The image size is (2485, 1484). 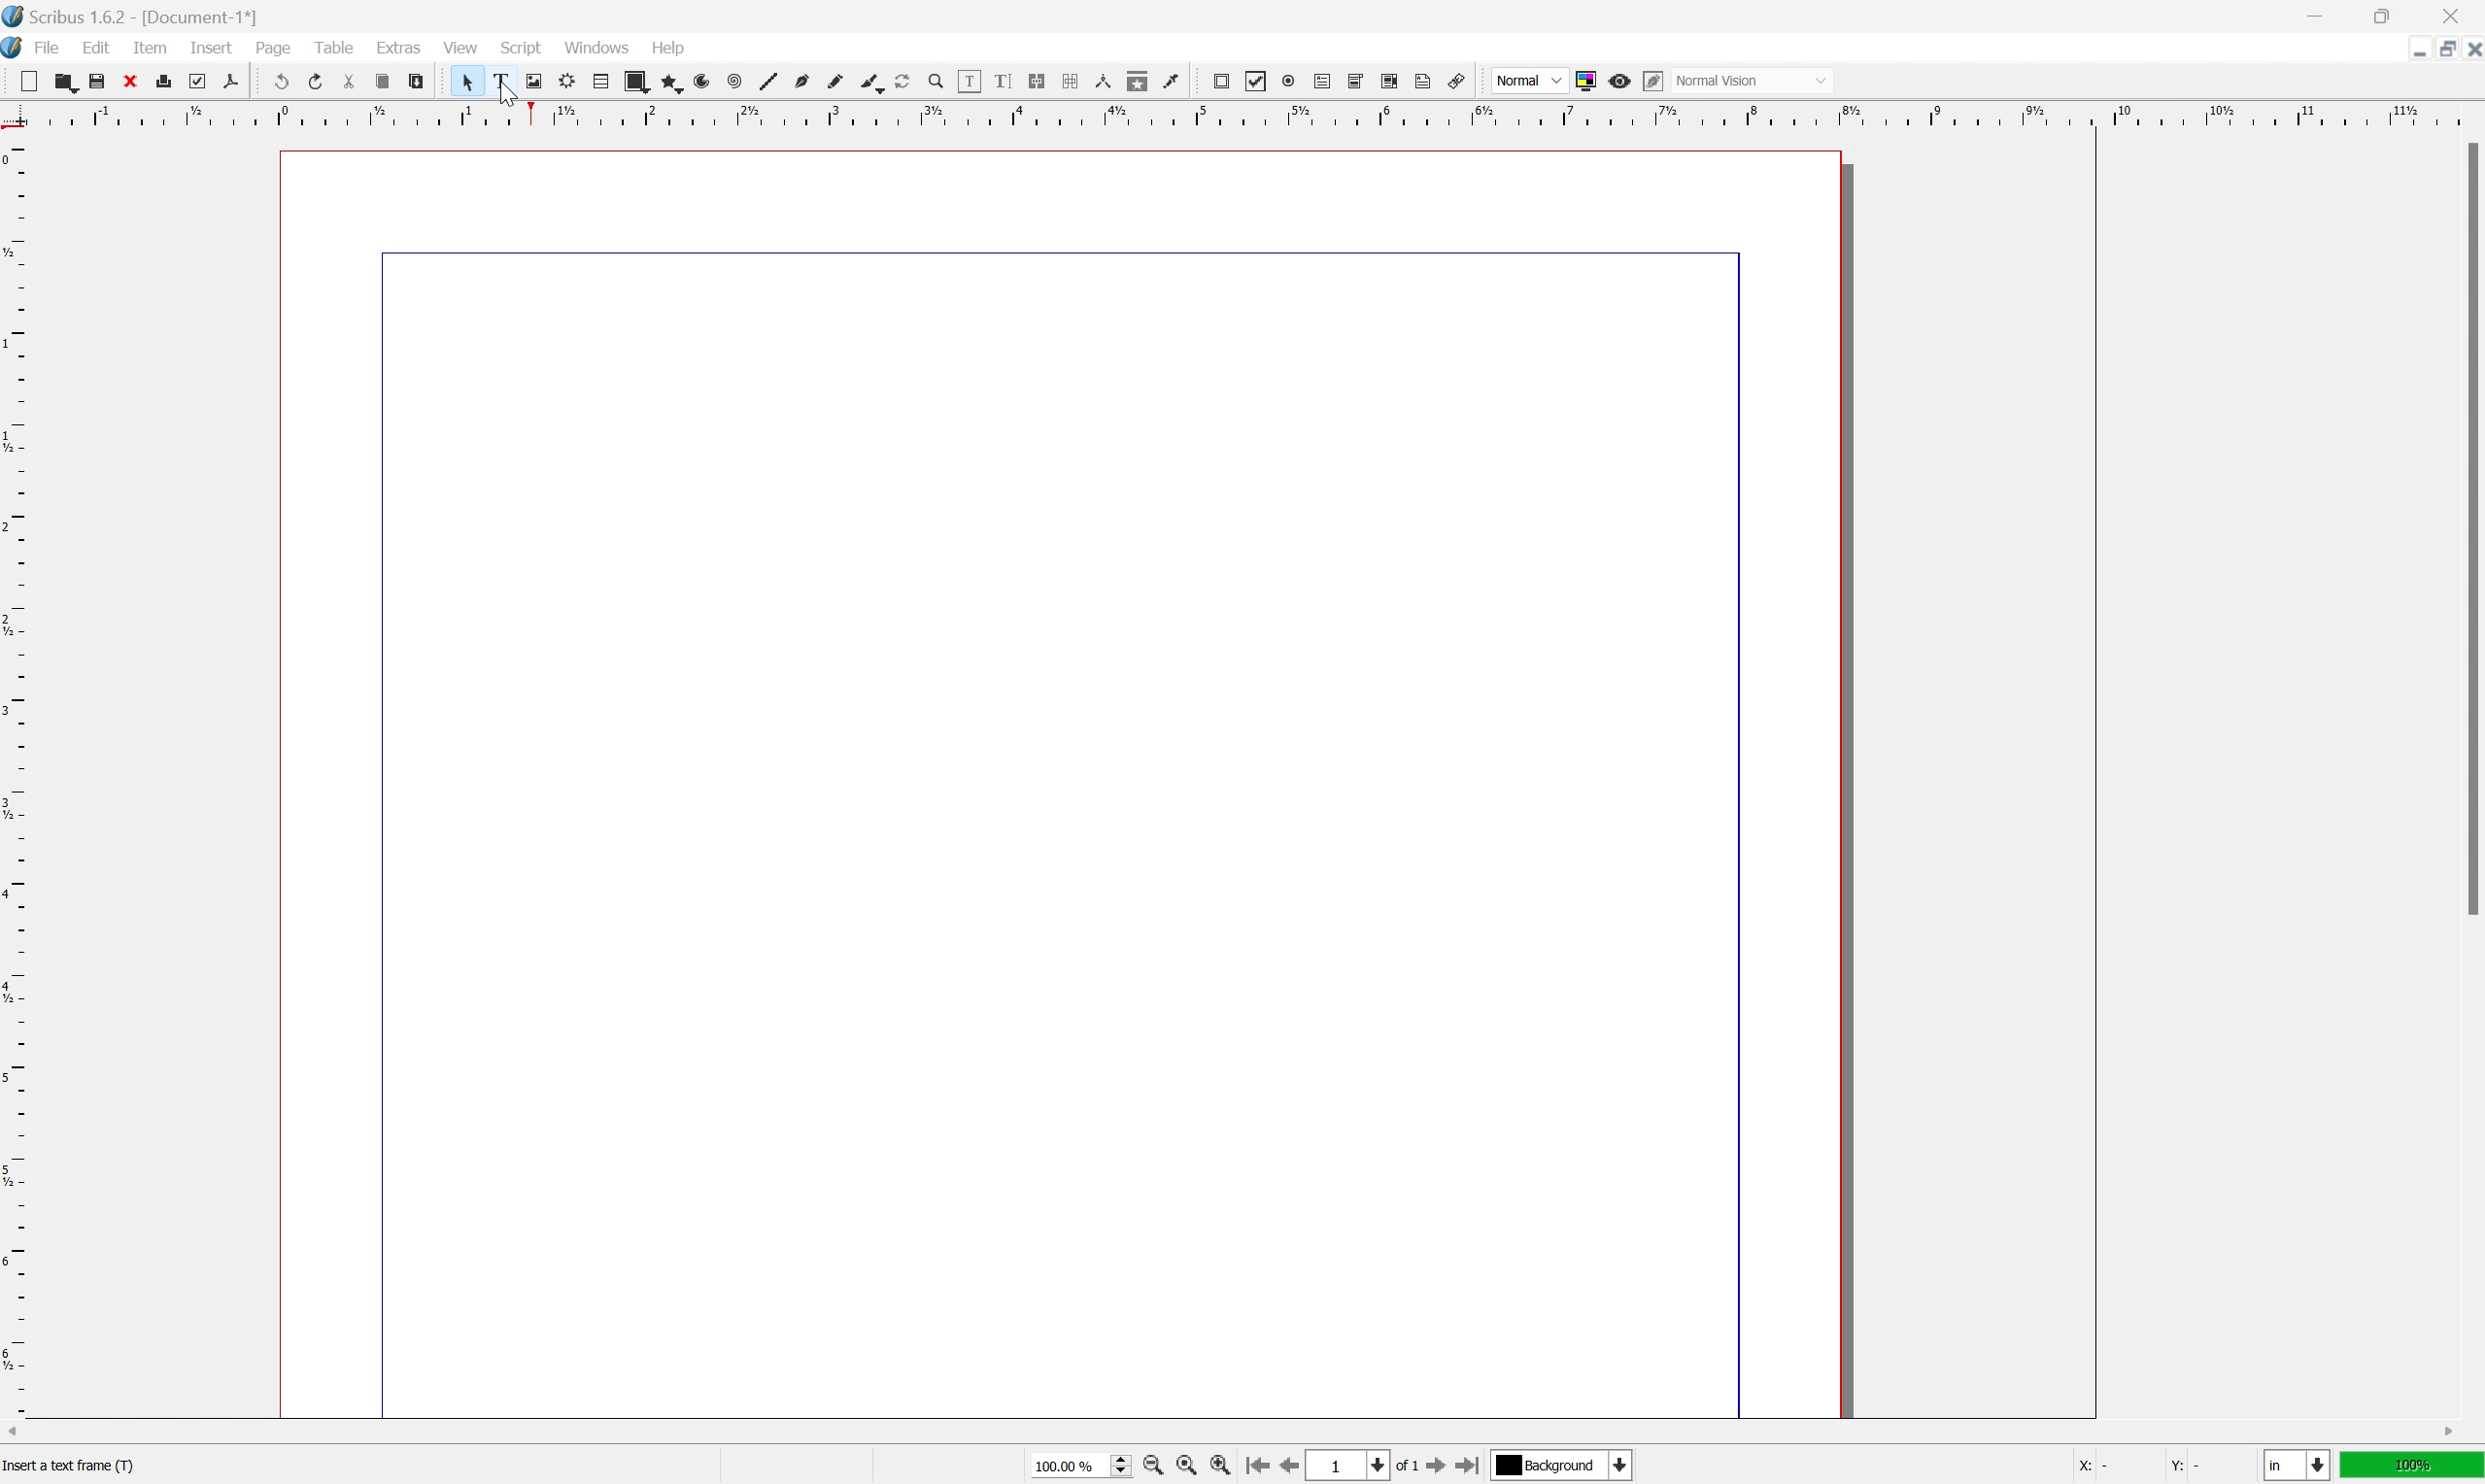 I want to click on spiral, so click(x=708, y=81).